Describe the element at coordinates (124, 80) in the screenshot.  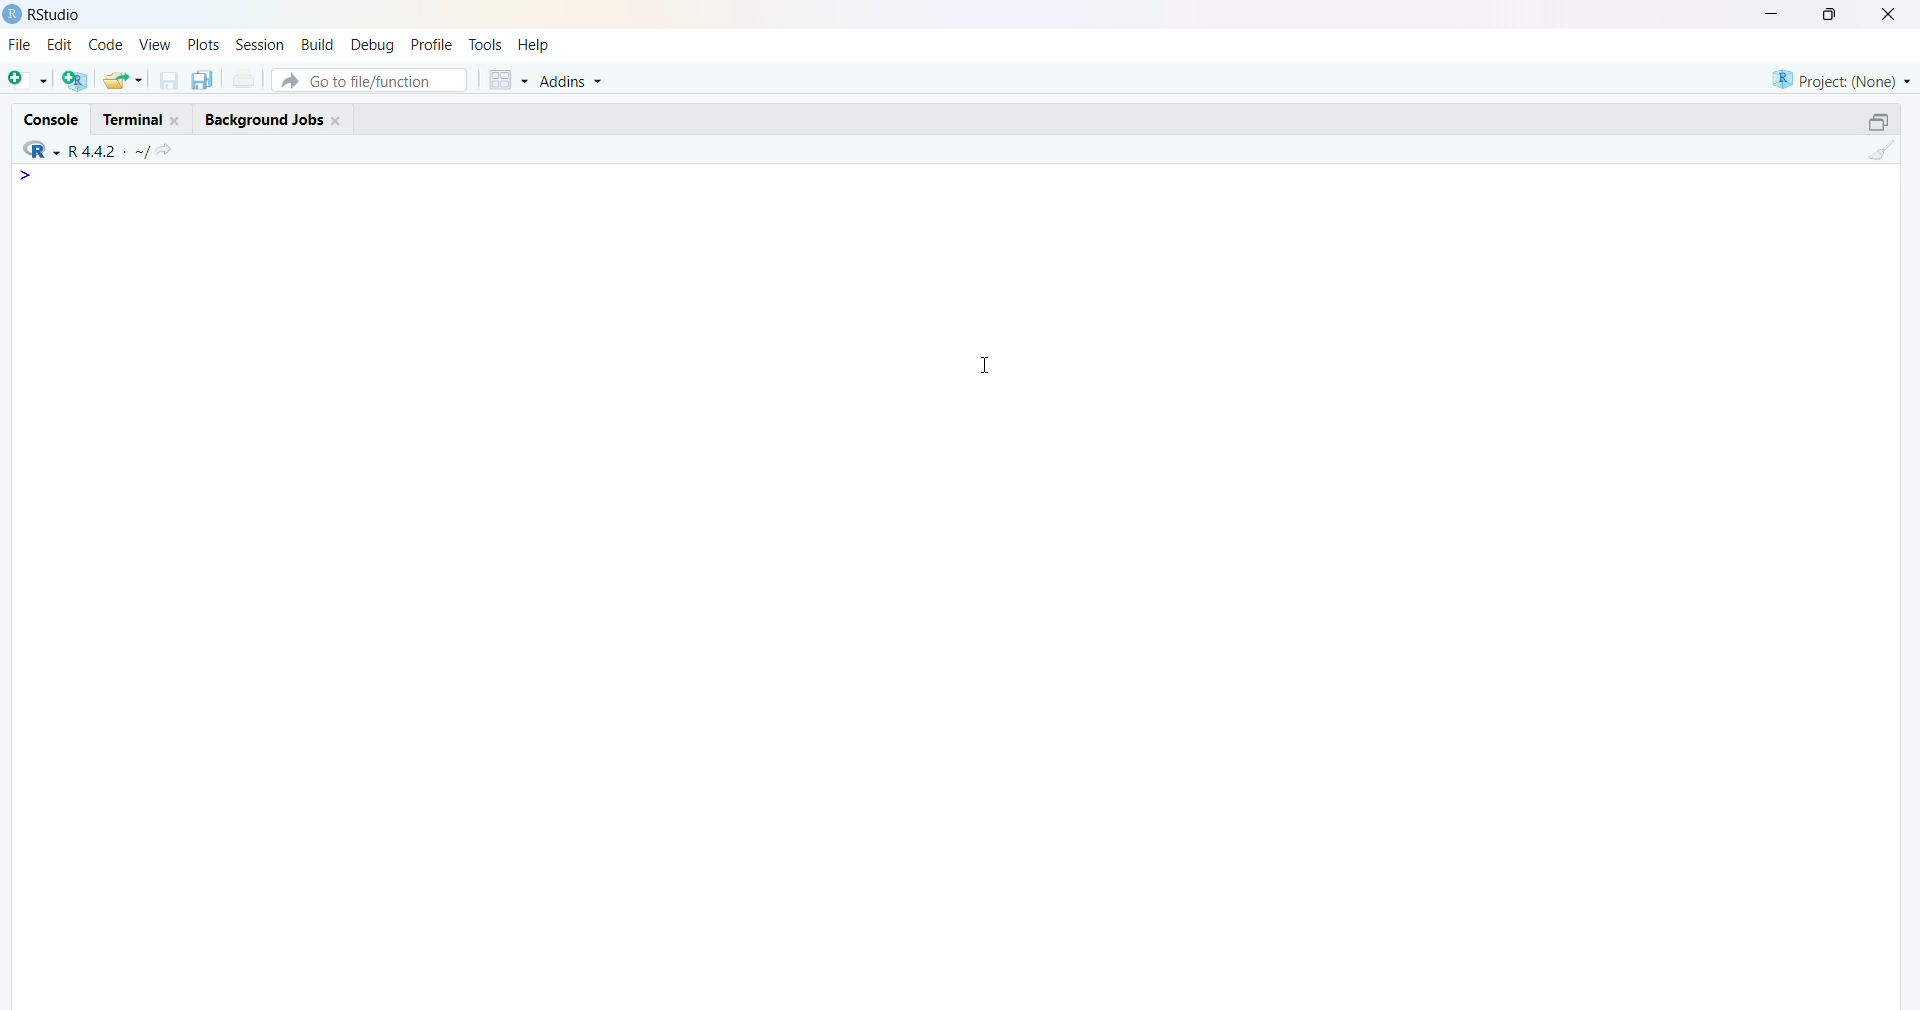
I see `share` at that location.